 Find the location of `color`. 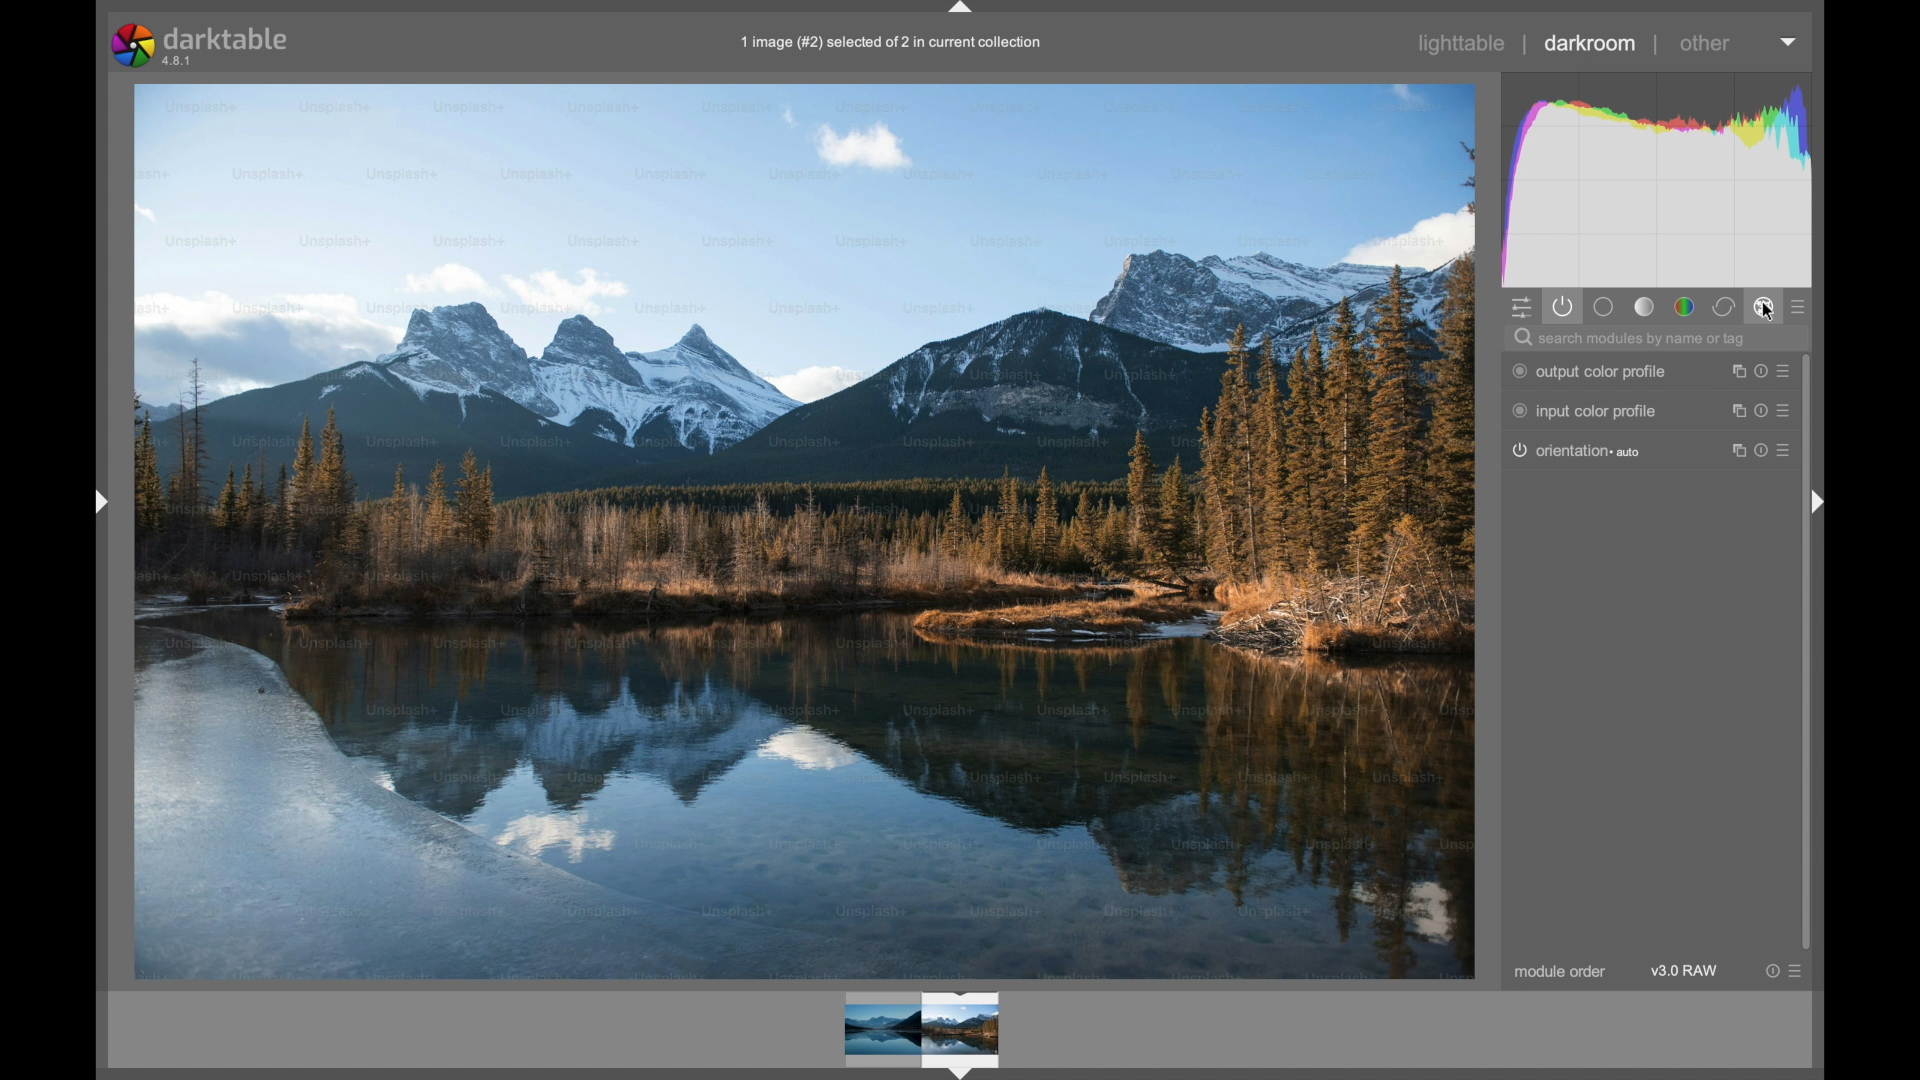

color is located at coordinates (1684, 307).